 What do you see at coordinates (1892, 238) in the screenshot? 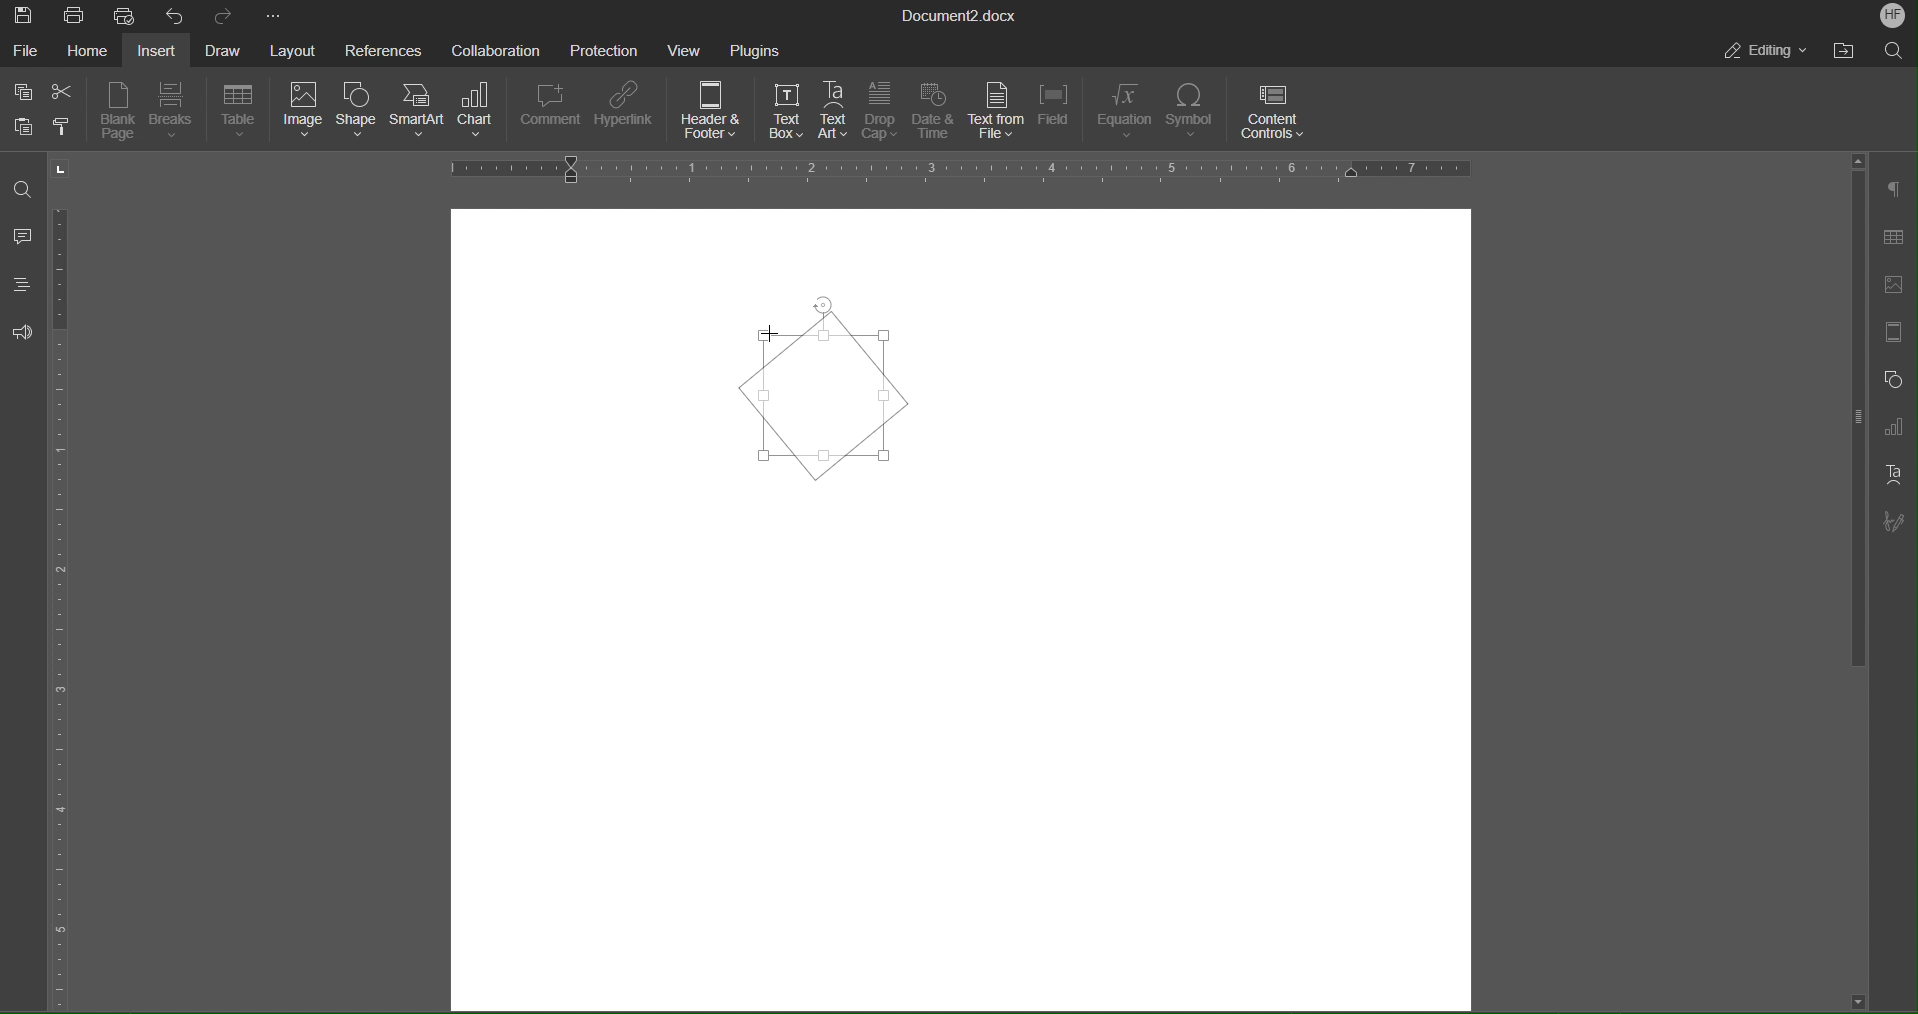
I see `Table` at bounding box center [1892, 238].